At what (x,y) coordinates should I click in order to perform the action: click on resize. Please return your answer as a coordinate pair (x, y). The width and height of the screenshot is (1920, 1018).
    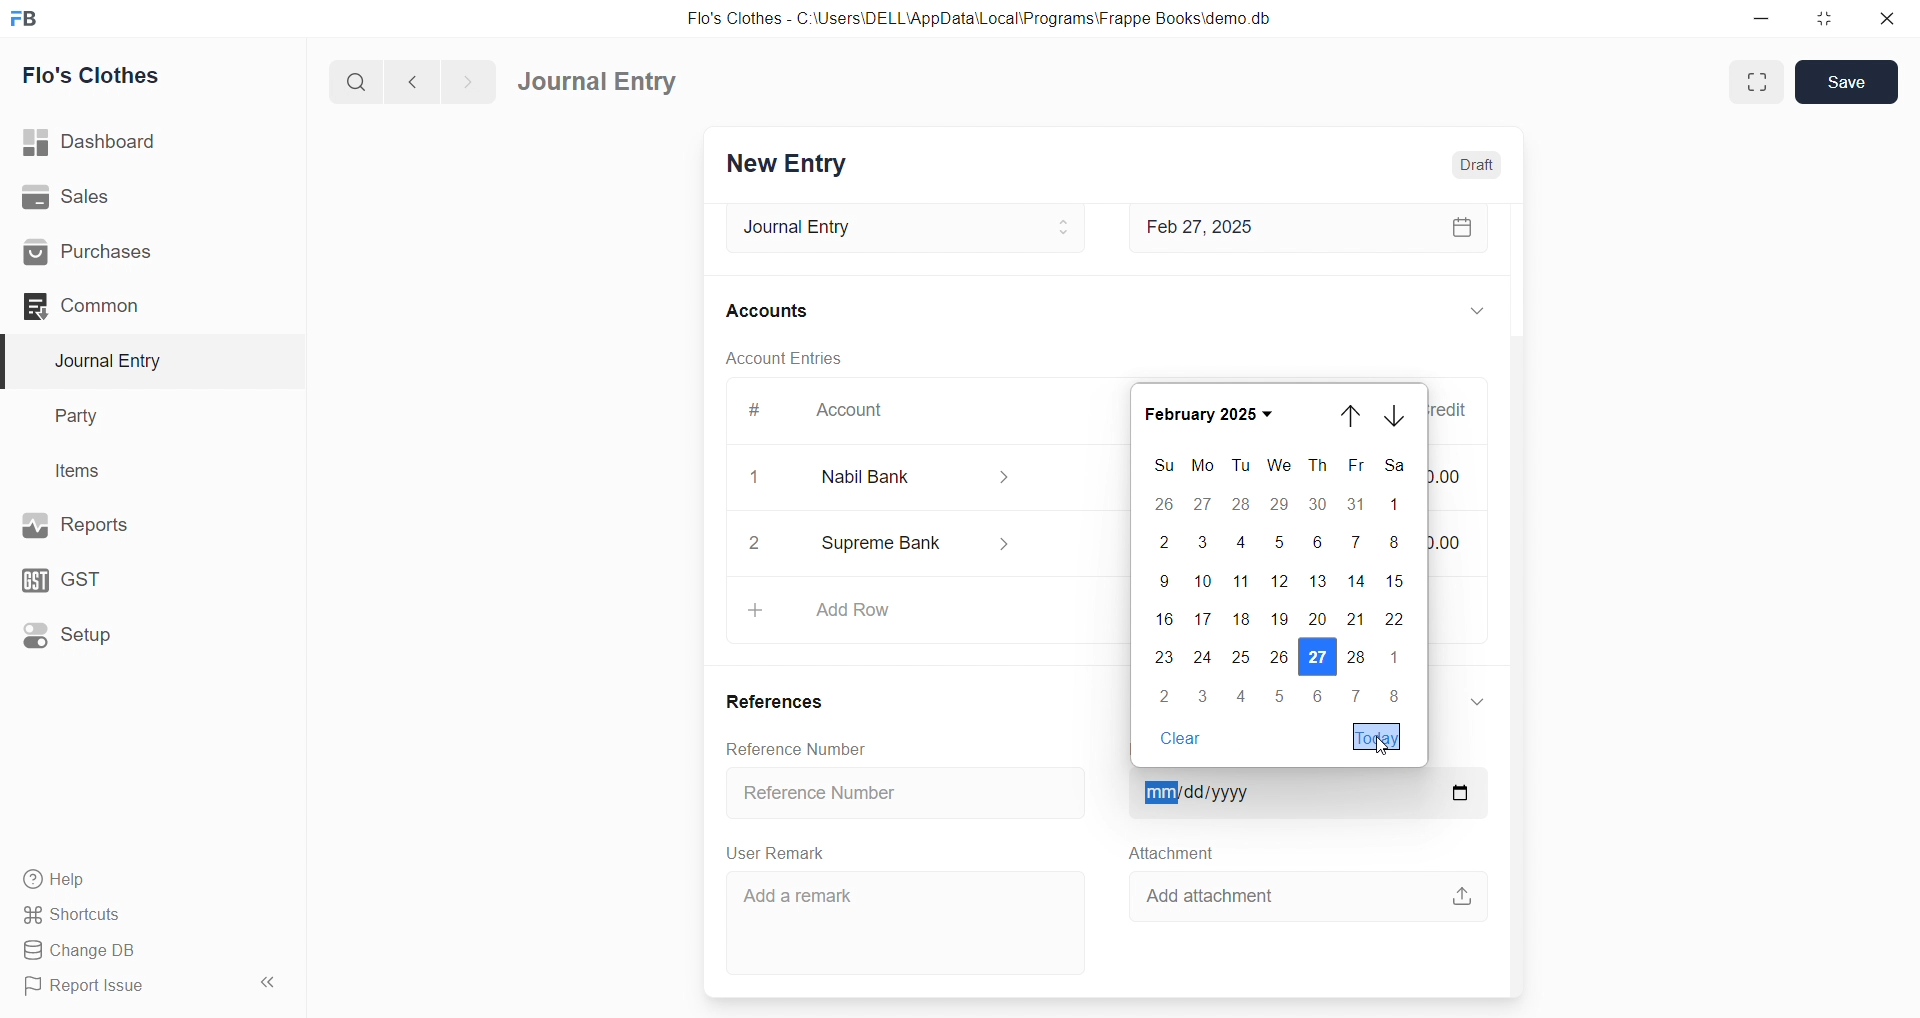
    Looking at the image, I should click on (1824, 17).